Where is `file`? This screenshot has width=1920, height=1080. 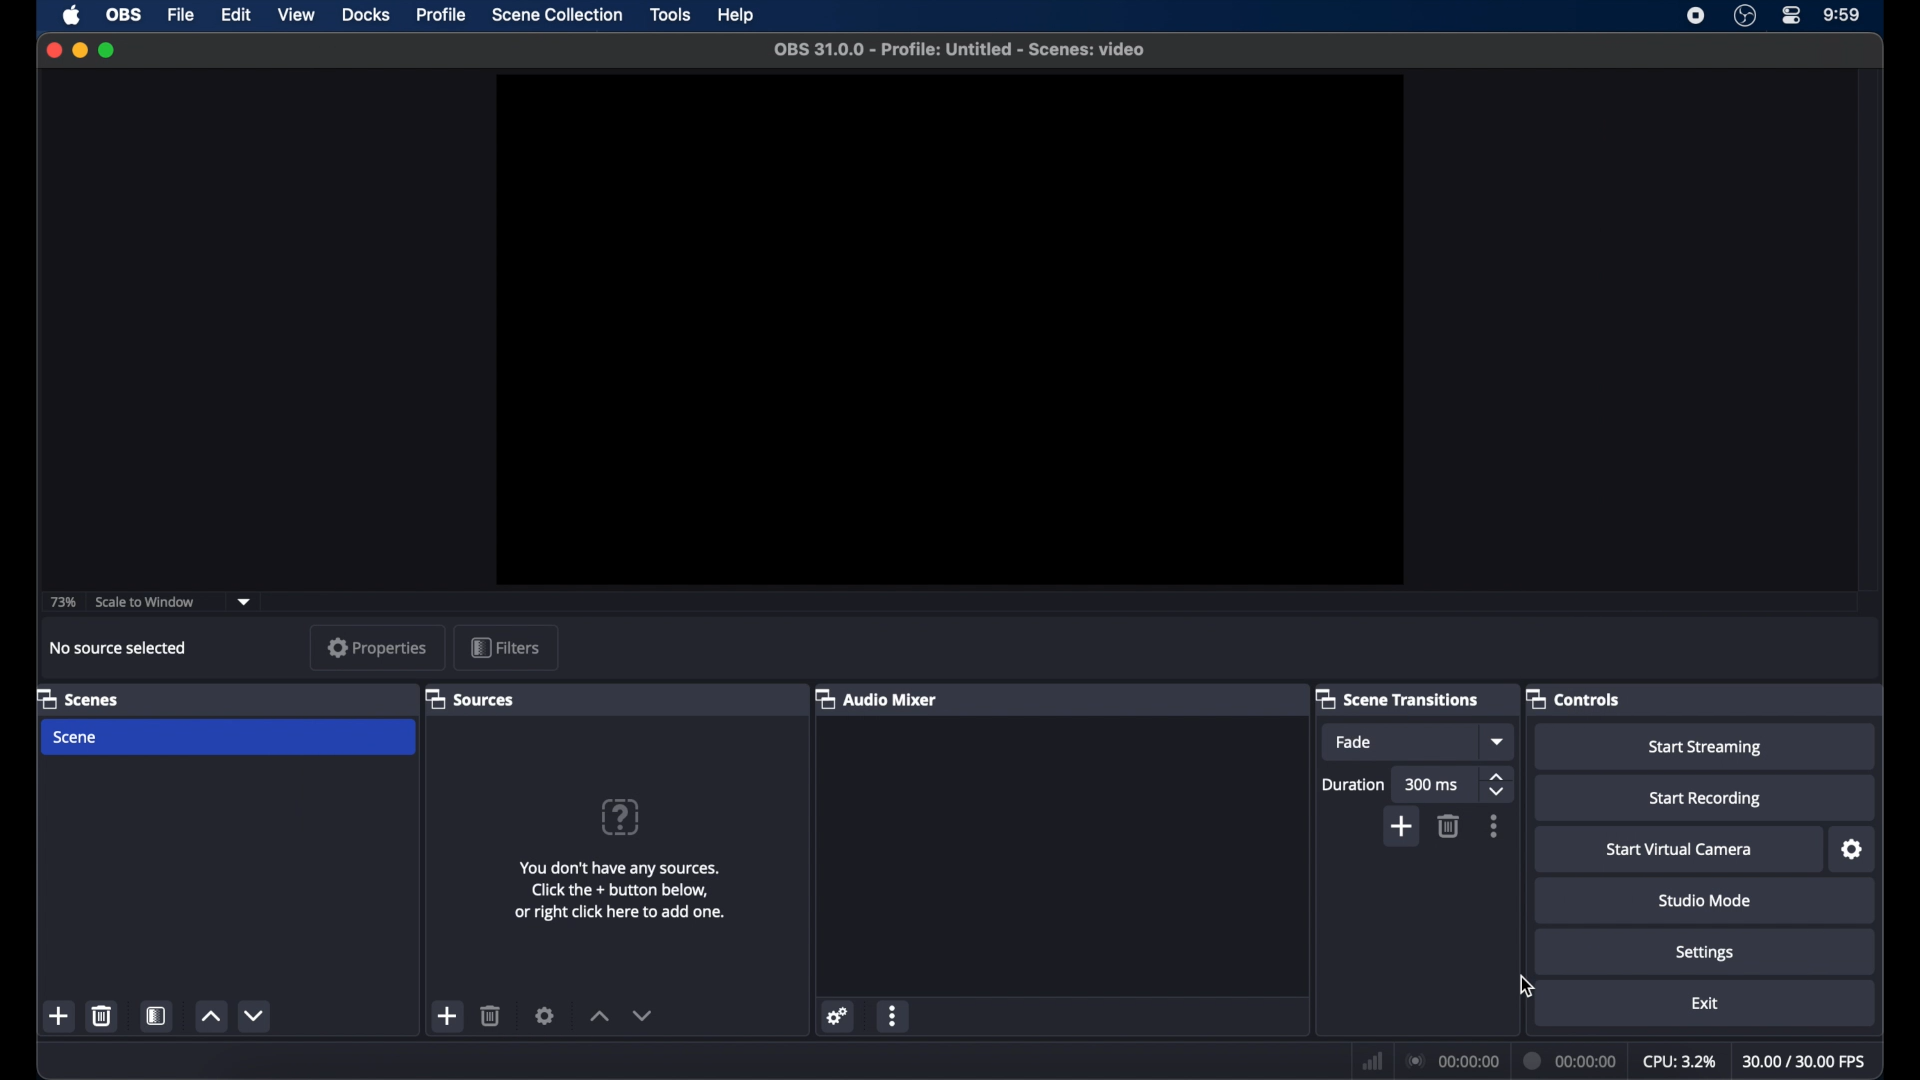 file is located at coordinates (181, 13).